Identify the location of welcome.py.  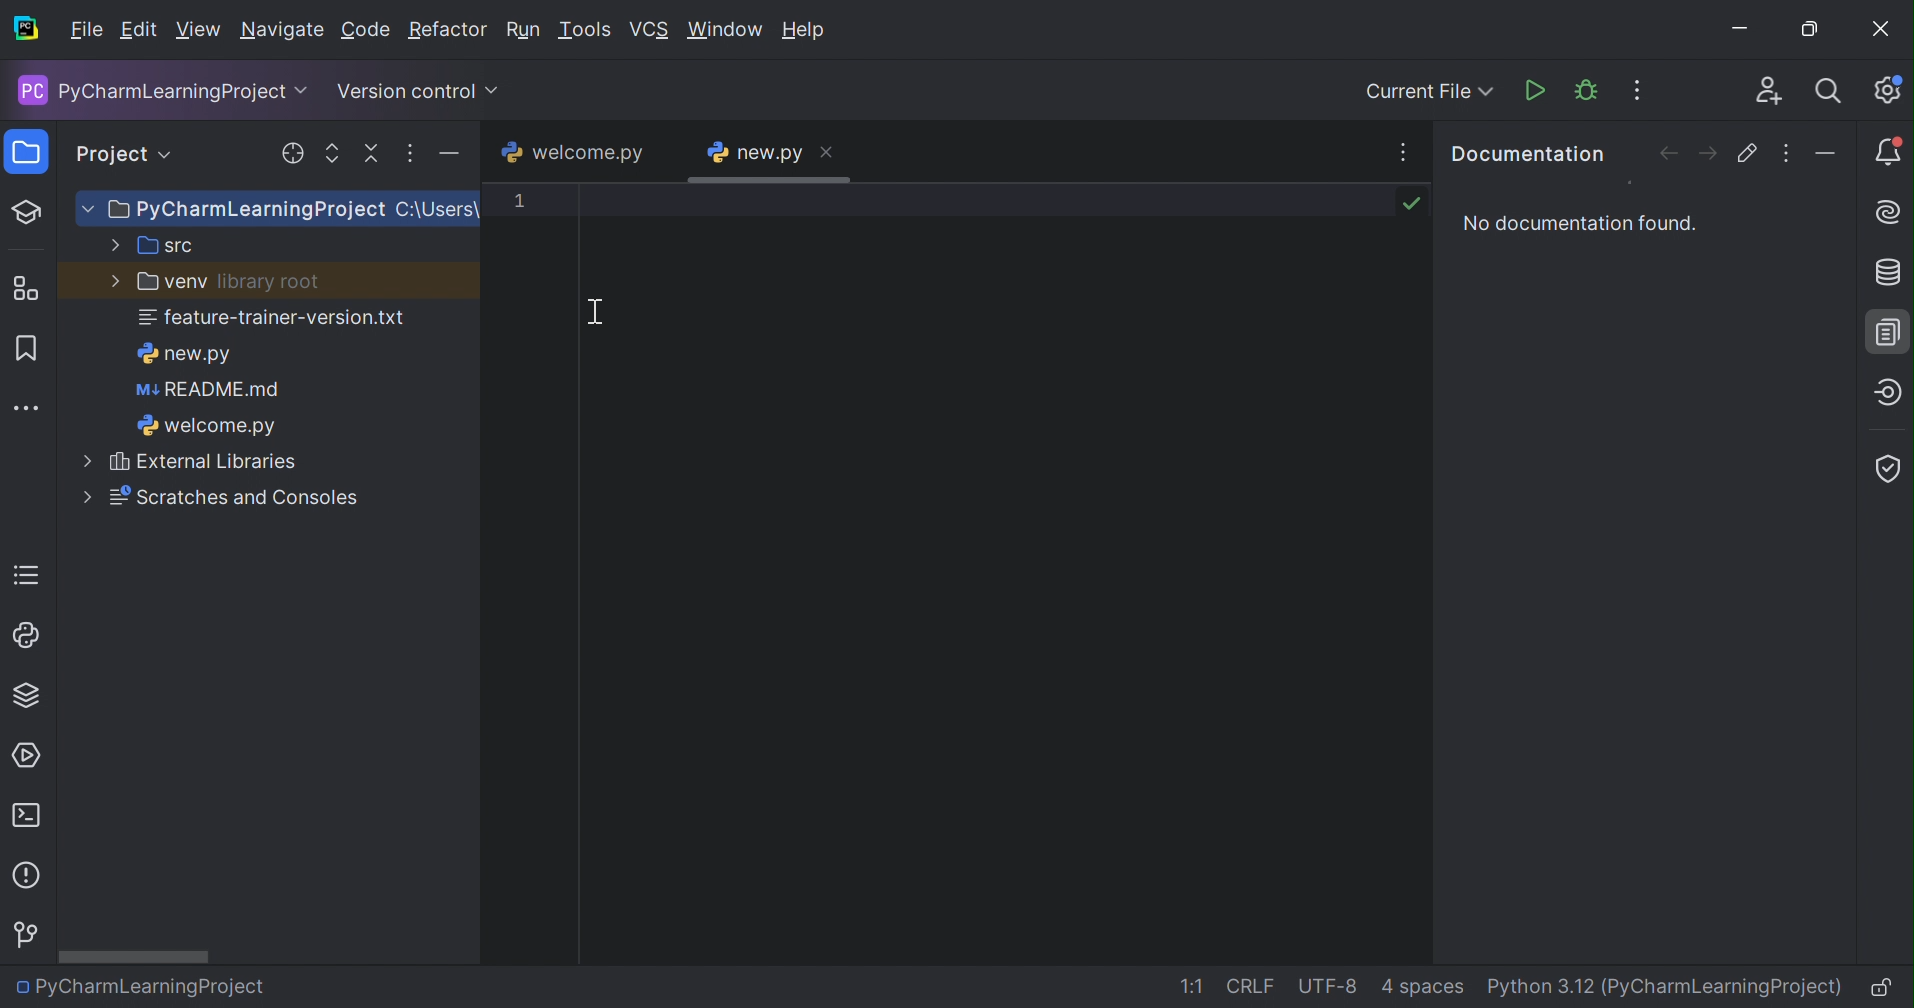
(570, 152).